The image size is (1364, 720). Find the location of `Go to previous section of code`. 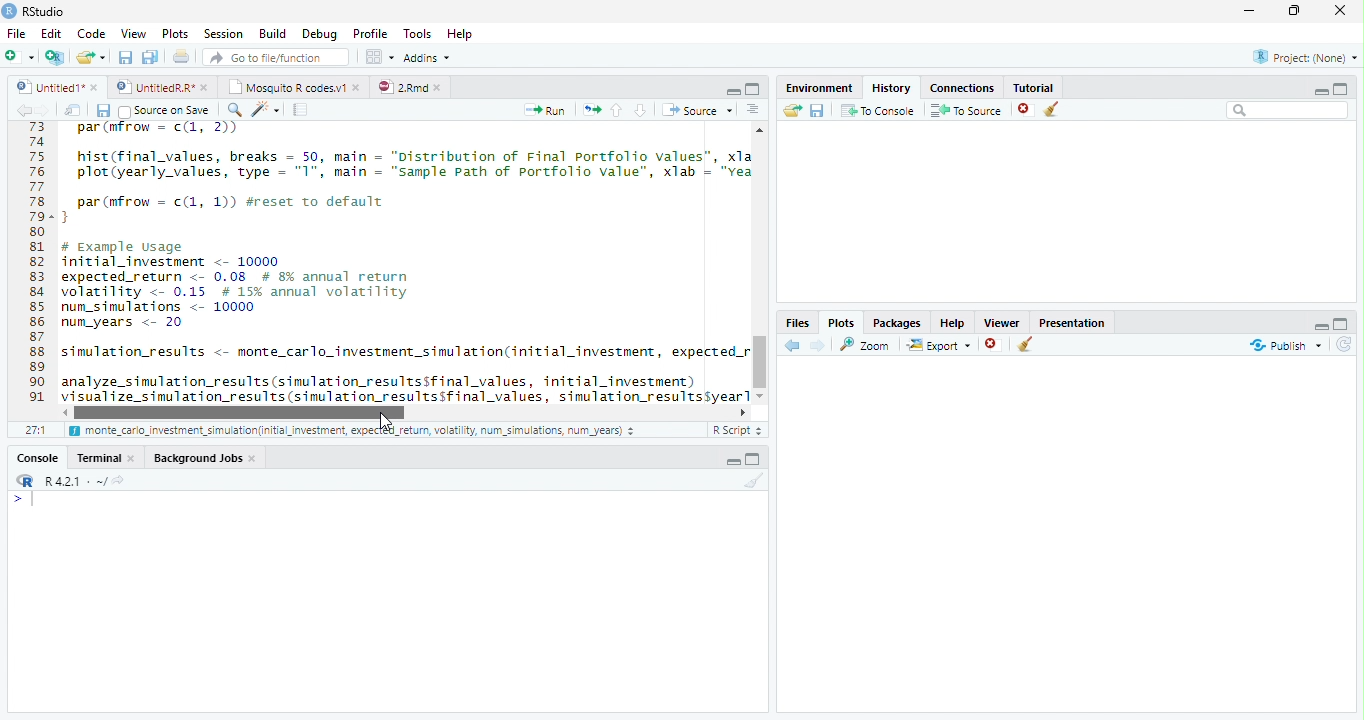

Go to previous section of code is located at coordinates (617, 112).